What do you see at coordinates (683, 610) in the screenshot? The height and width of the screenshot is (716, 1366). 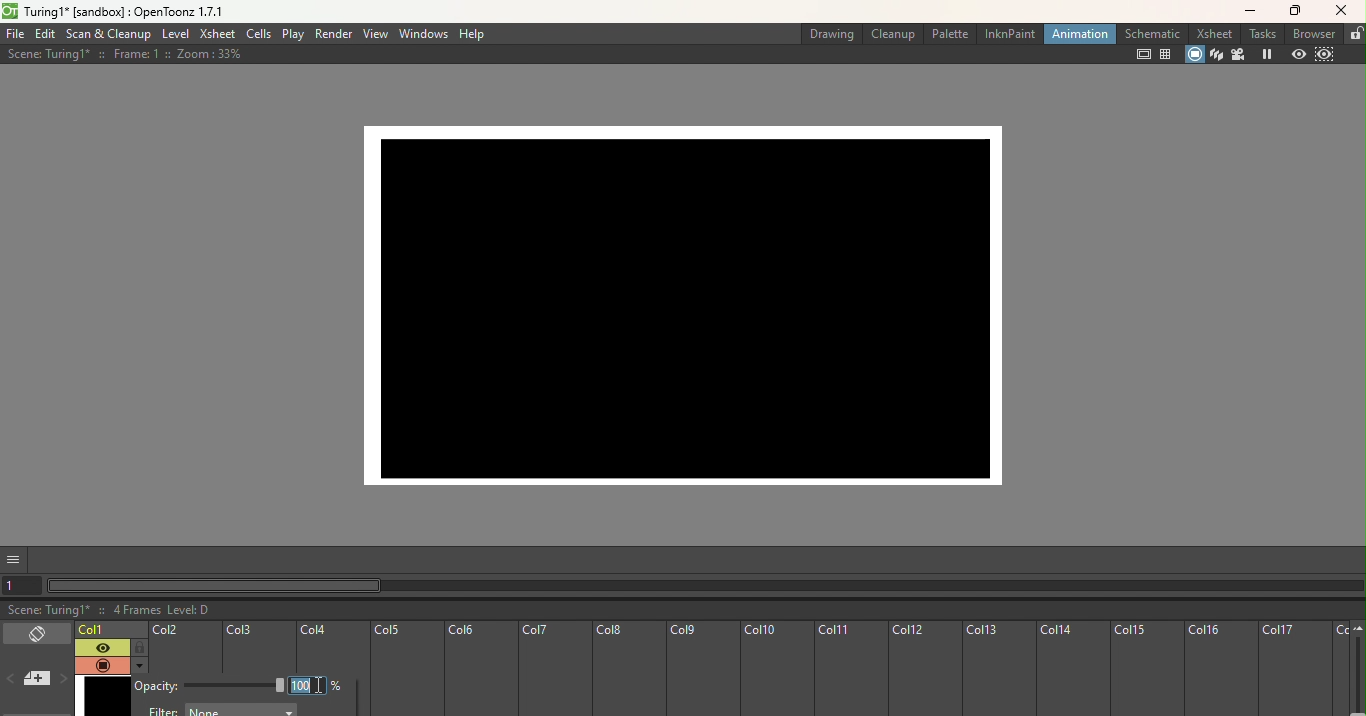 I see `Scene: Turing1* :: 4 Frames Level: D` at bounding box center [683, 610].